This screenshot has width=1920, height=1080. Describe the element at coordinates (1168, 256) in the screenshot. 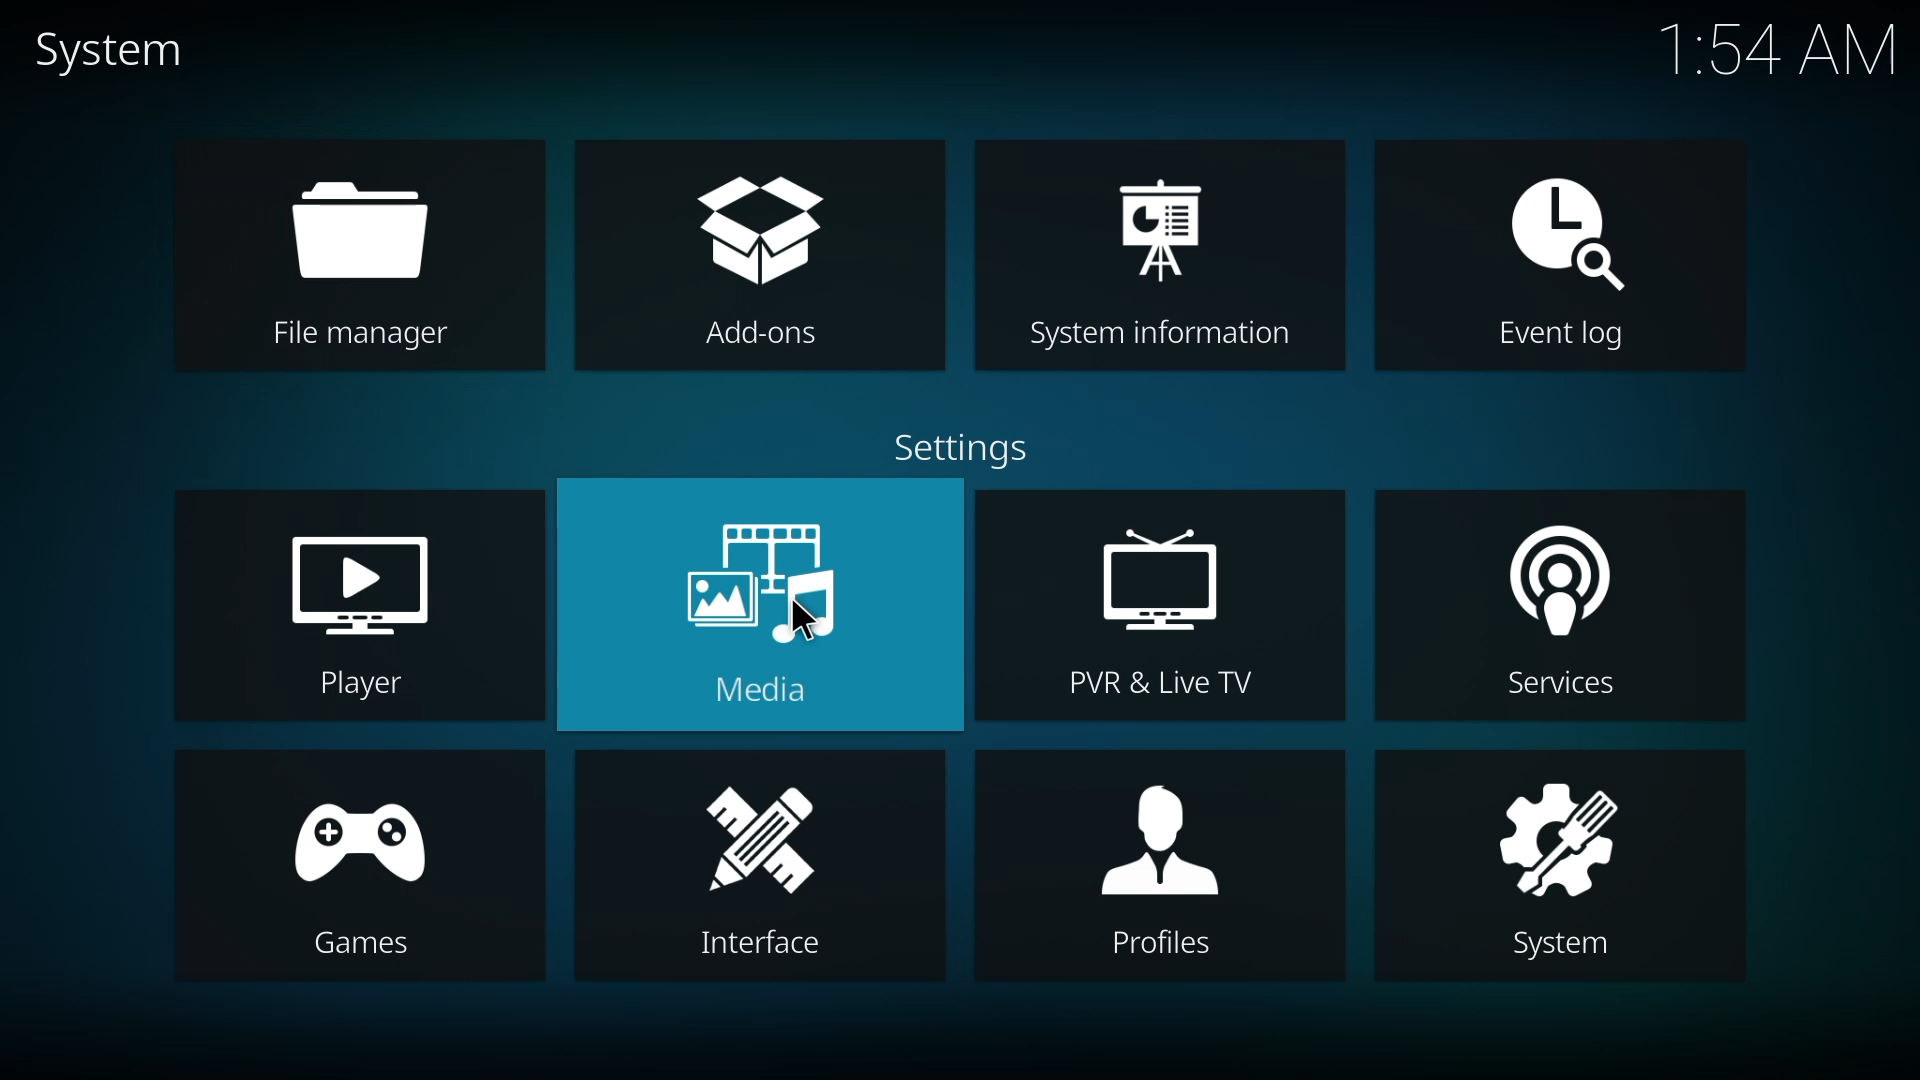

I see `system information` at that location.